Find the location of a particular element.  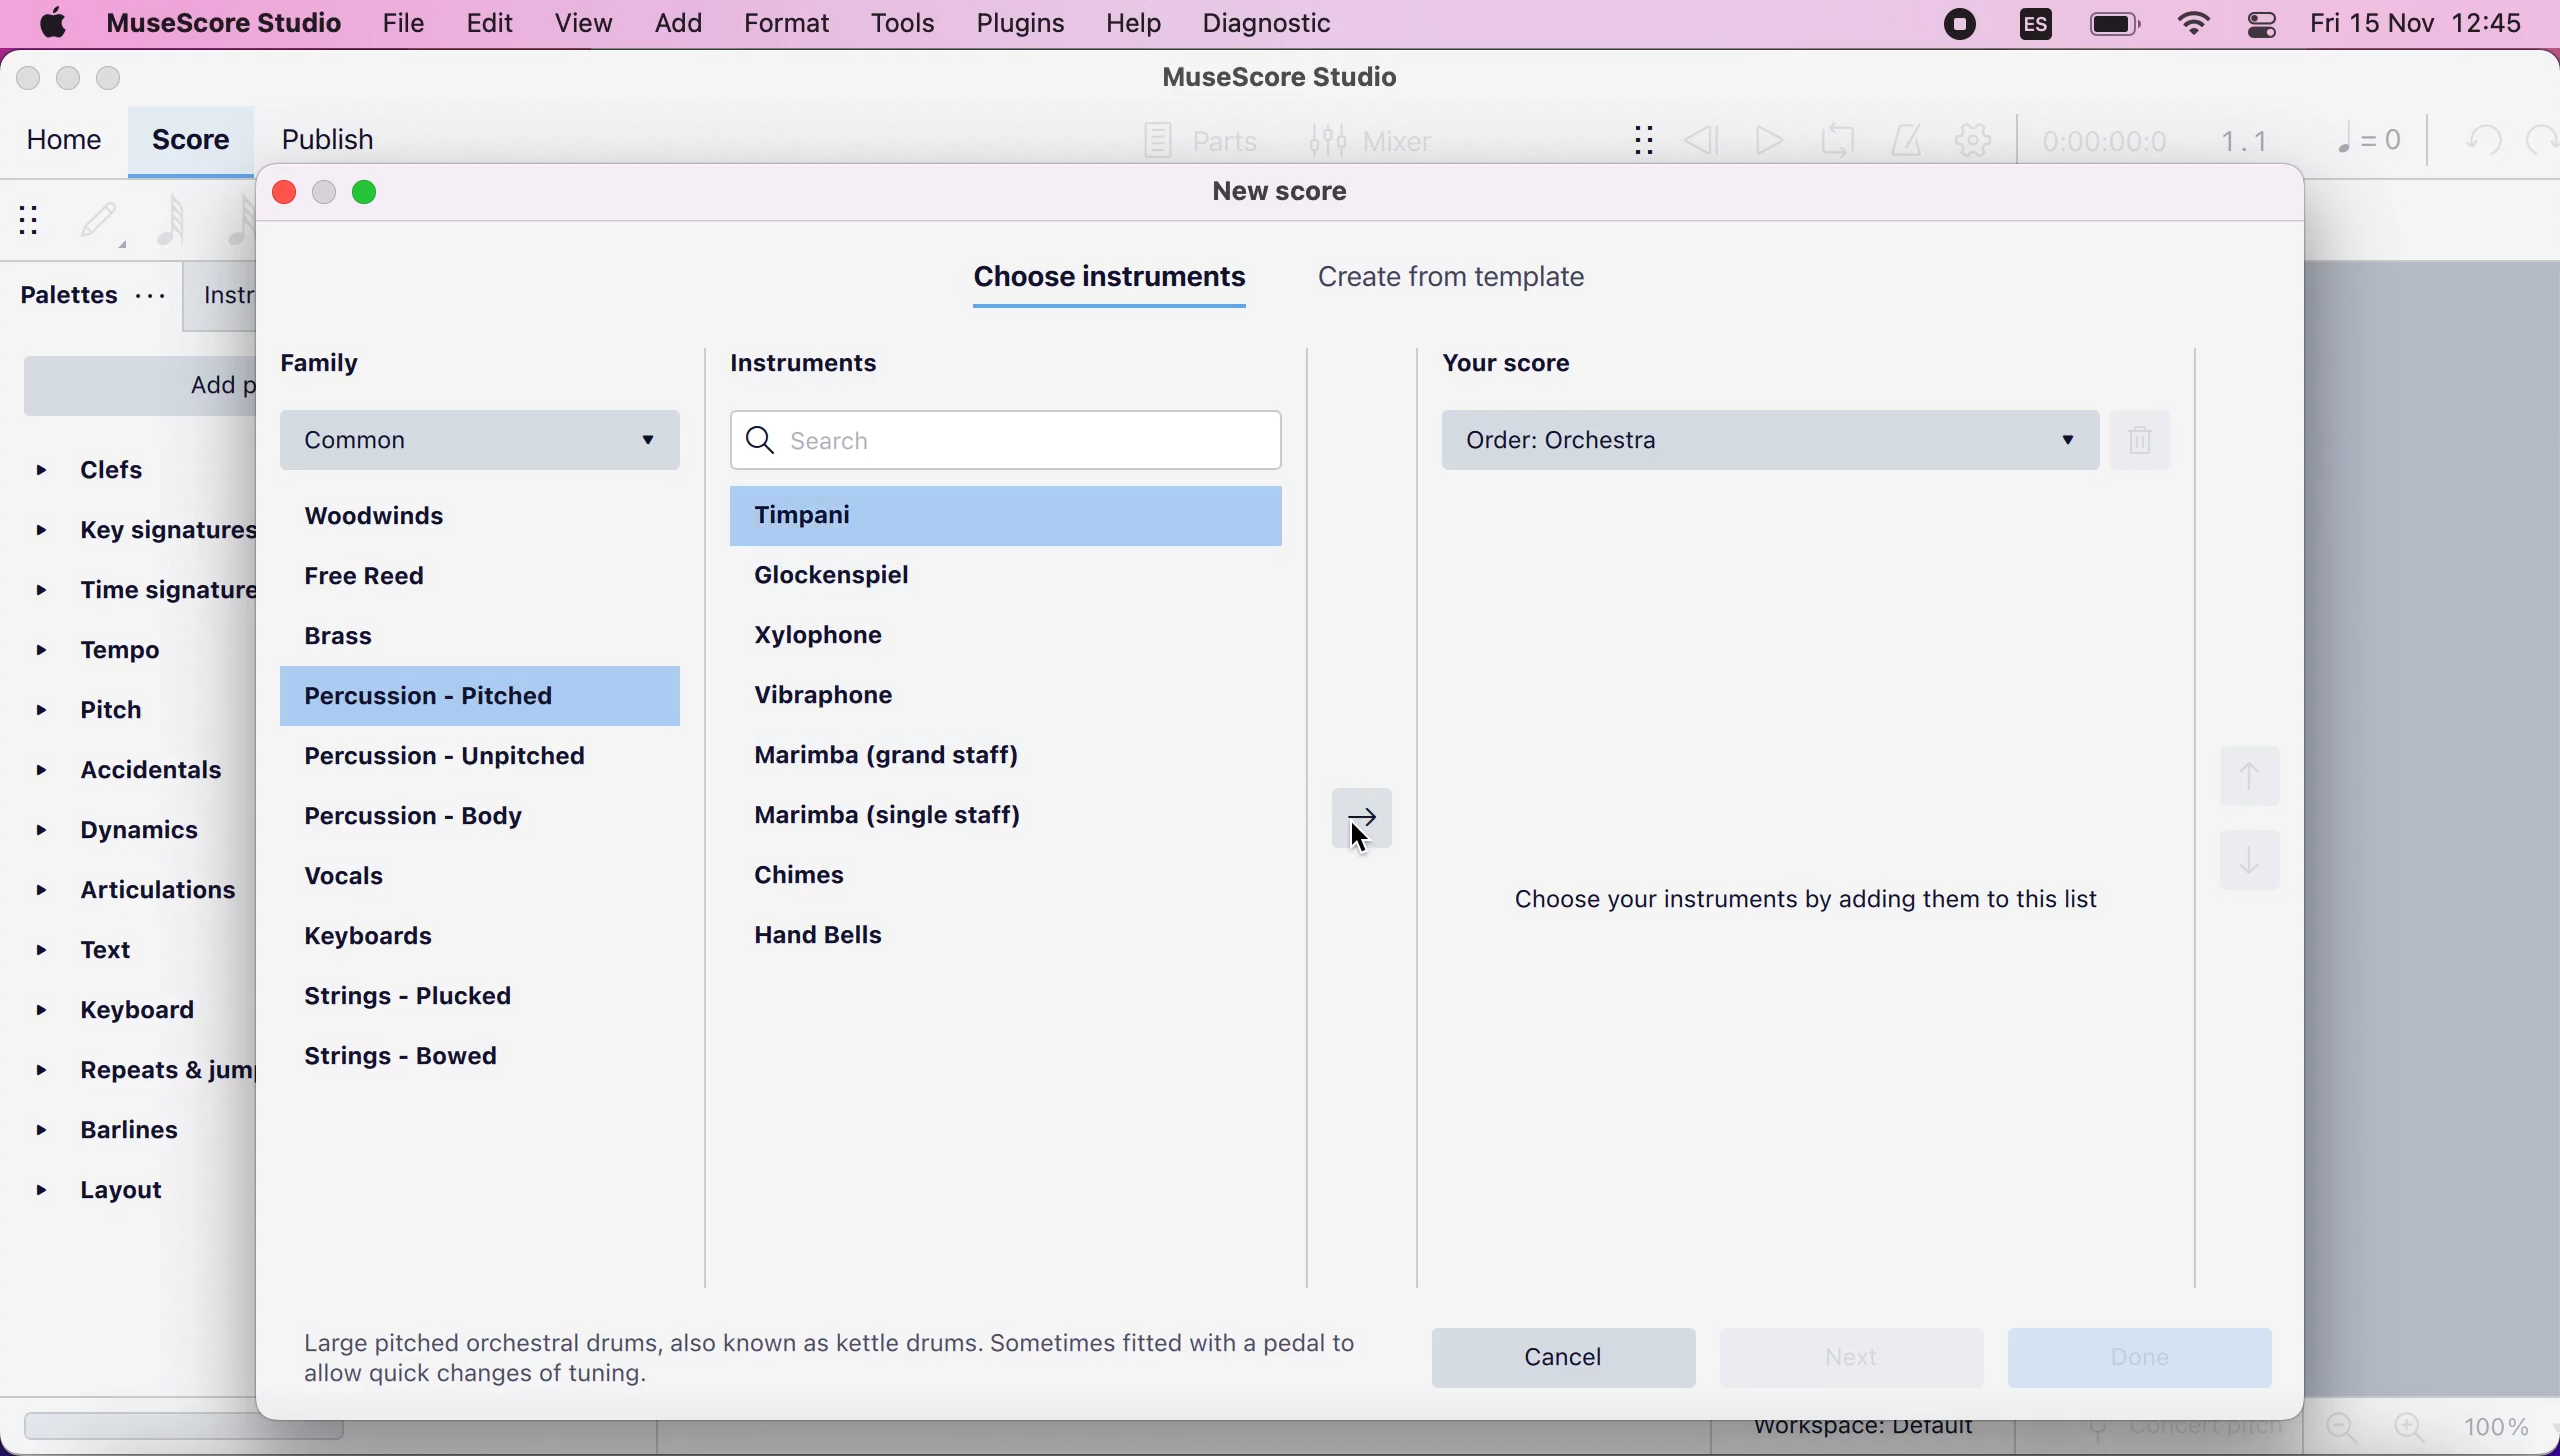

glockenspiel is located at coordinates (878, 576).